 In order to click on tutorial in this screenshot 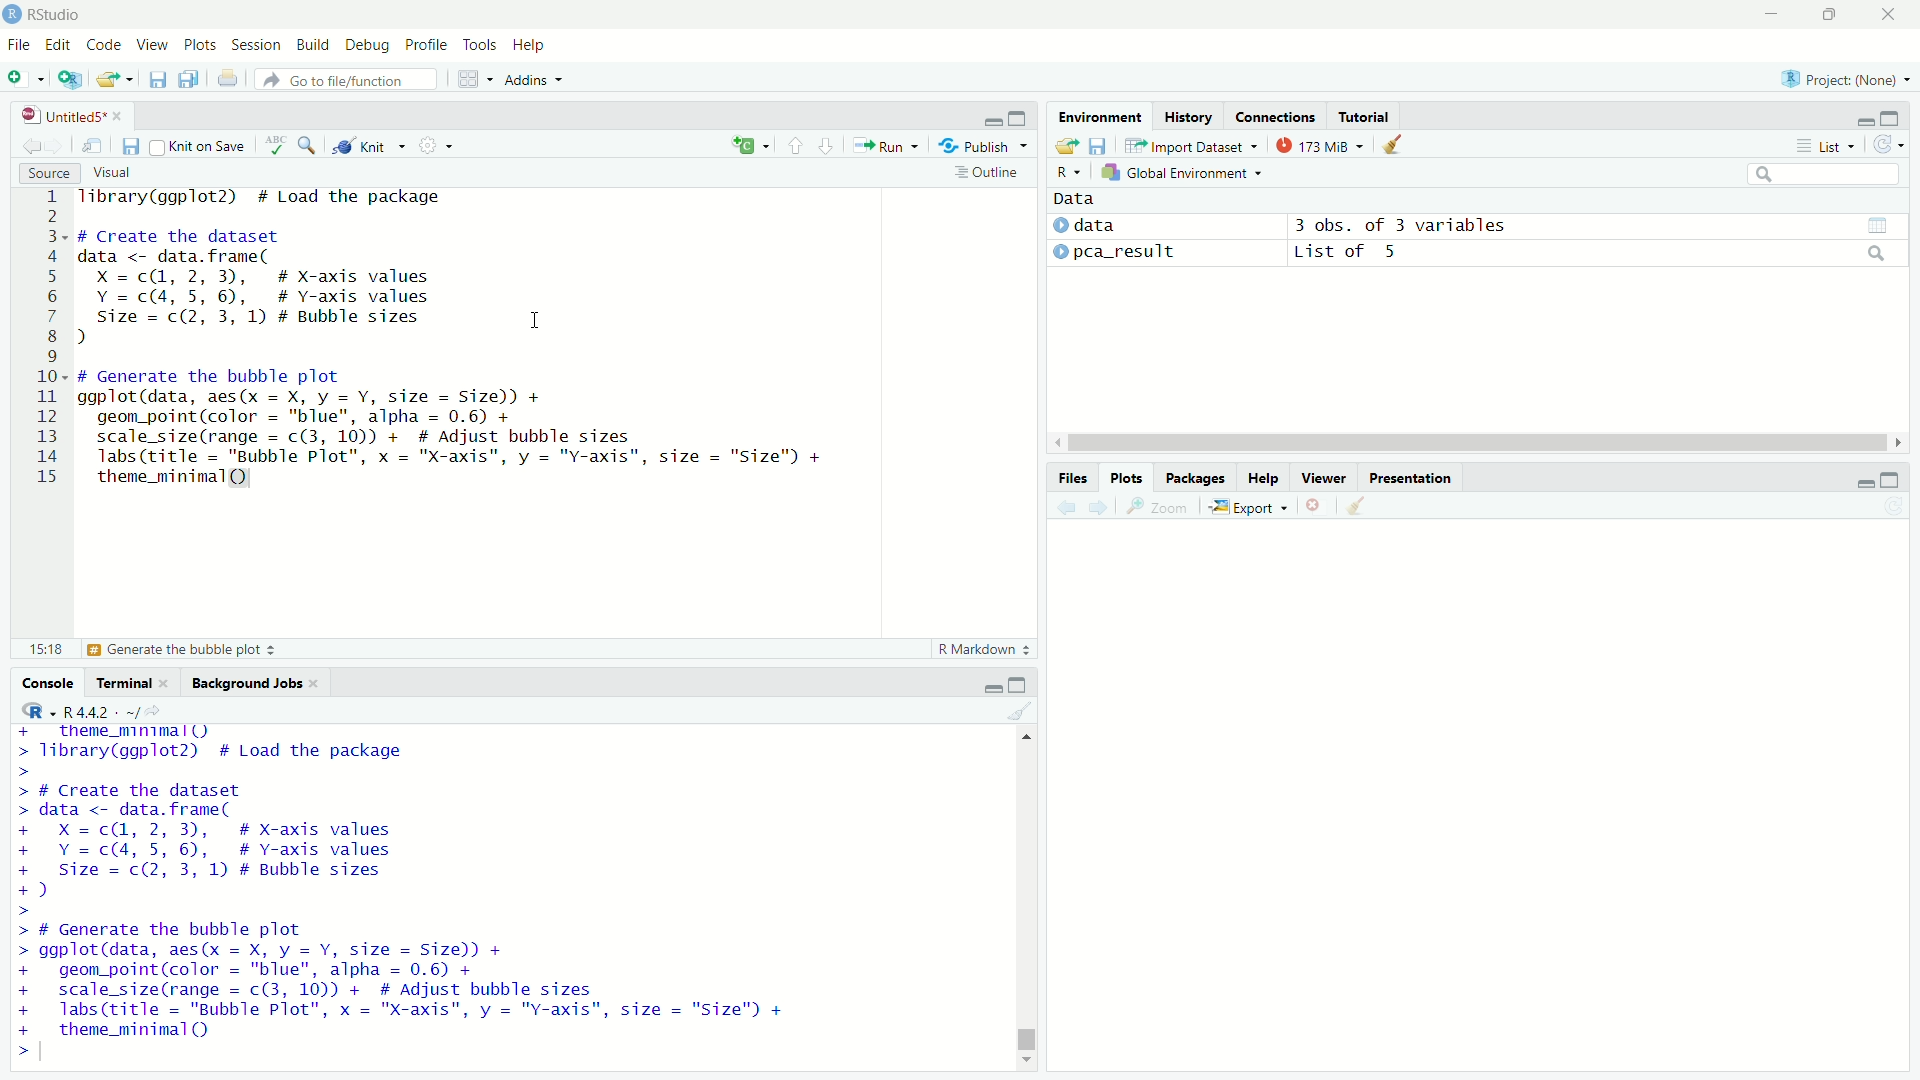, I will do `click(1366, 116)`.